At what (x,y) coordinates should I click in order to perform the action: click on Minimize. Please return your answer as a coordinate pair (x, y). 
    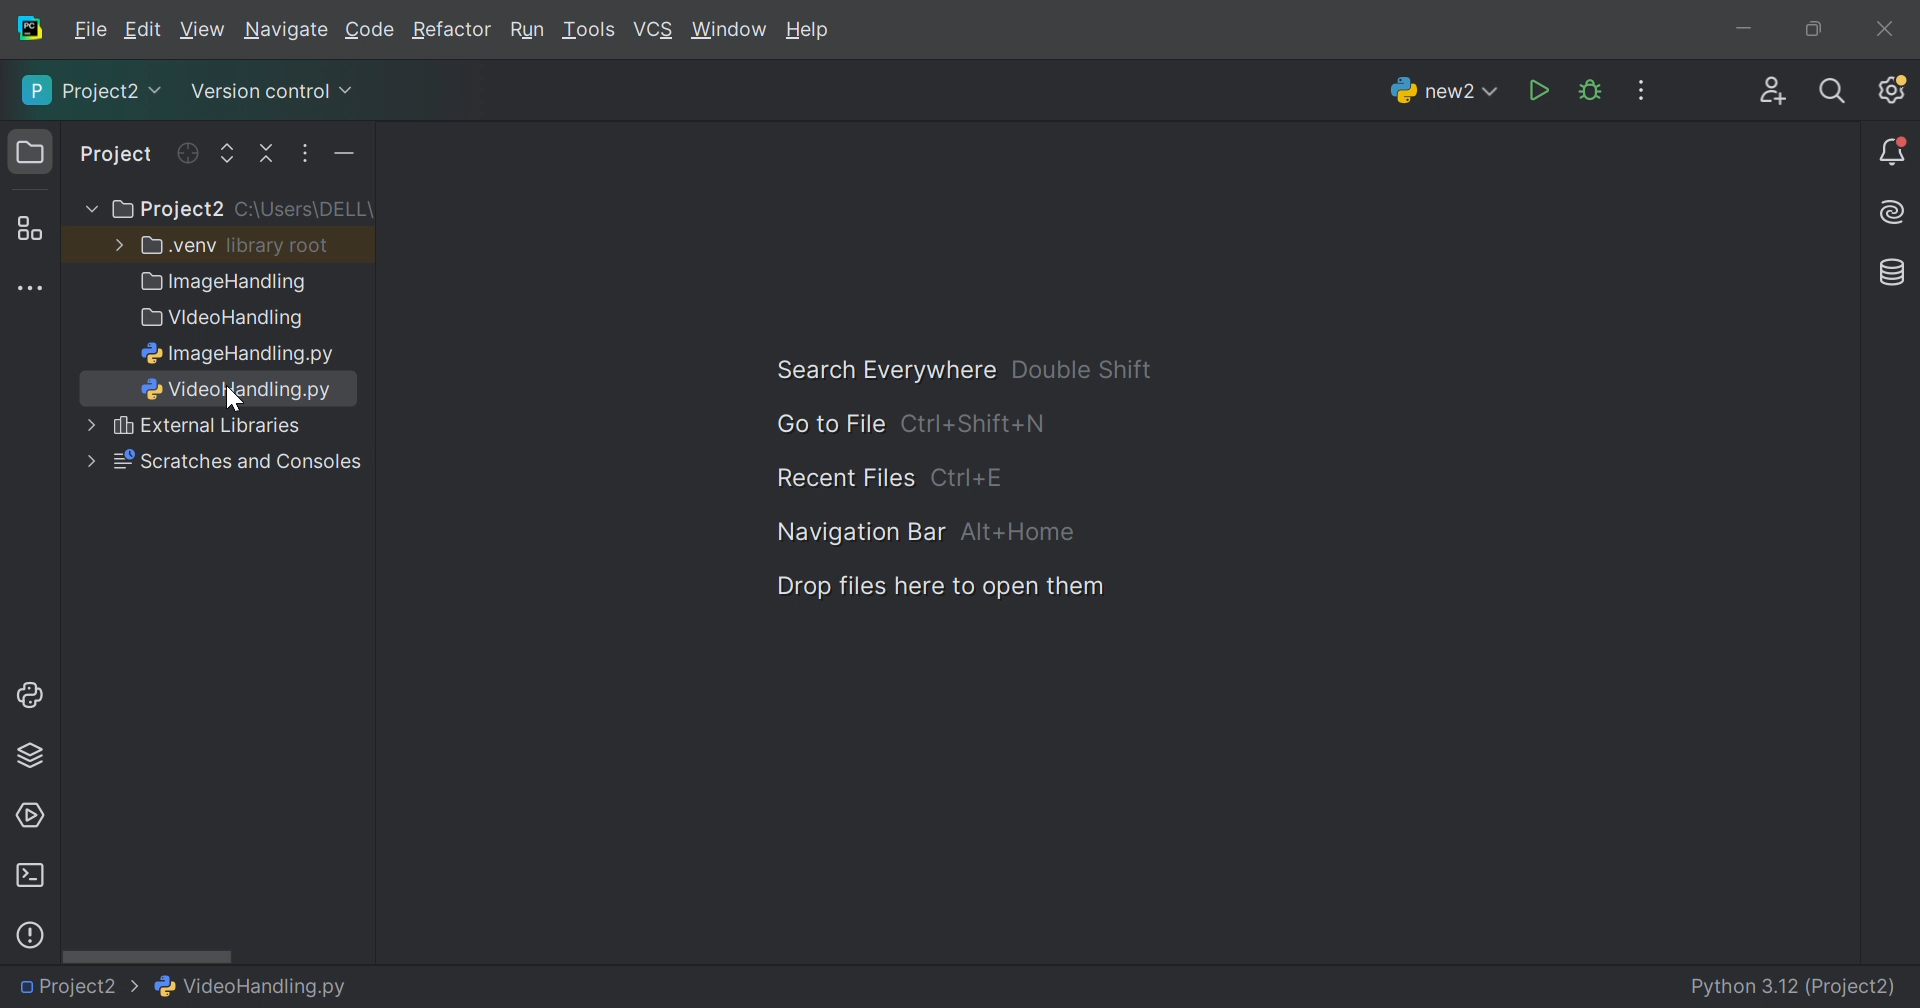
    Looking at the image, I should click on (1750, 32).